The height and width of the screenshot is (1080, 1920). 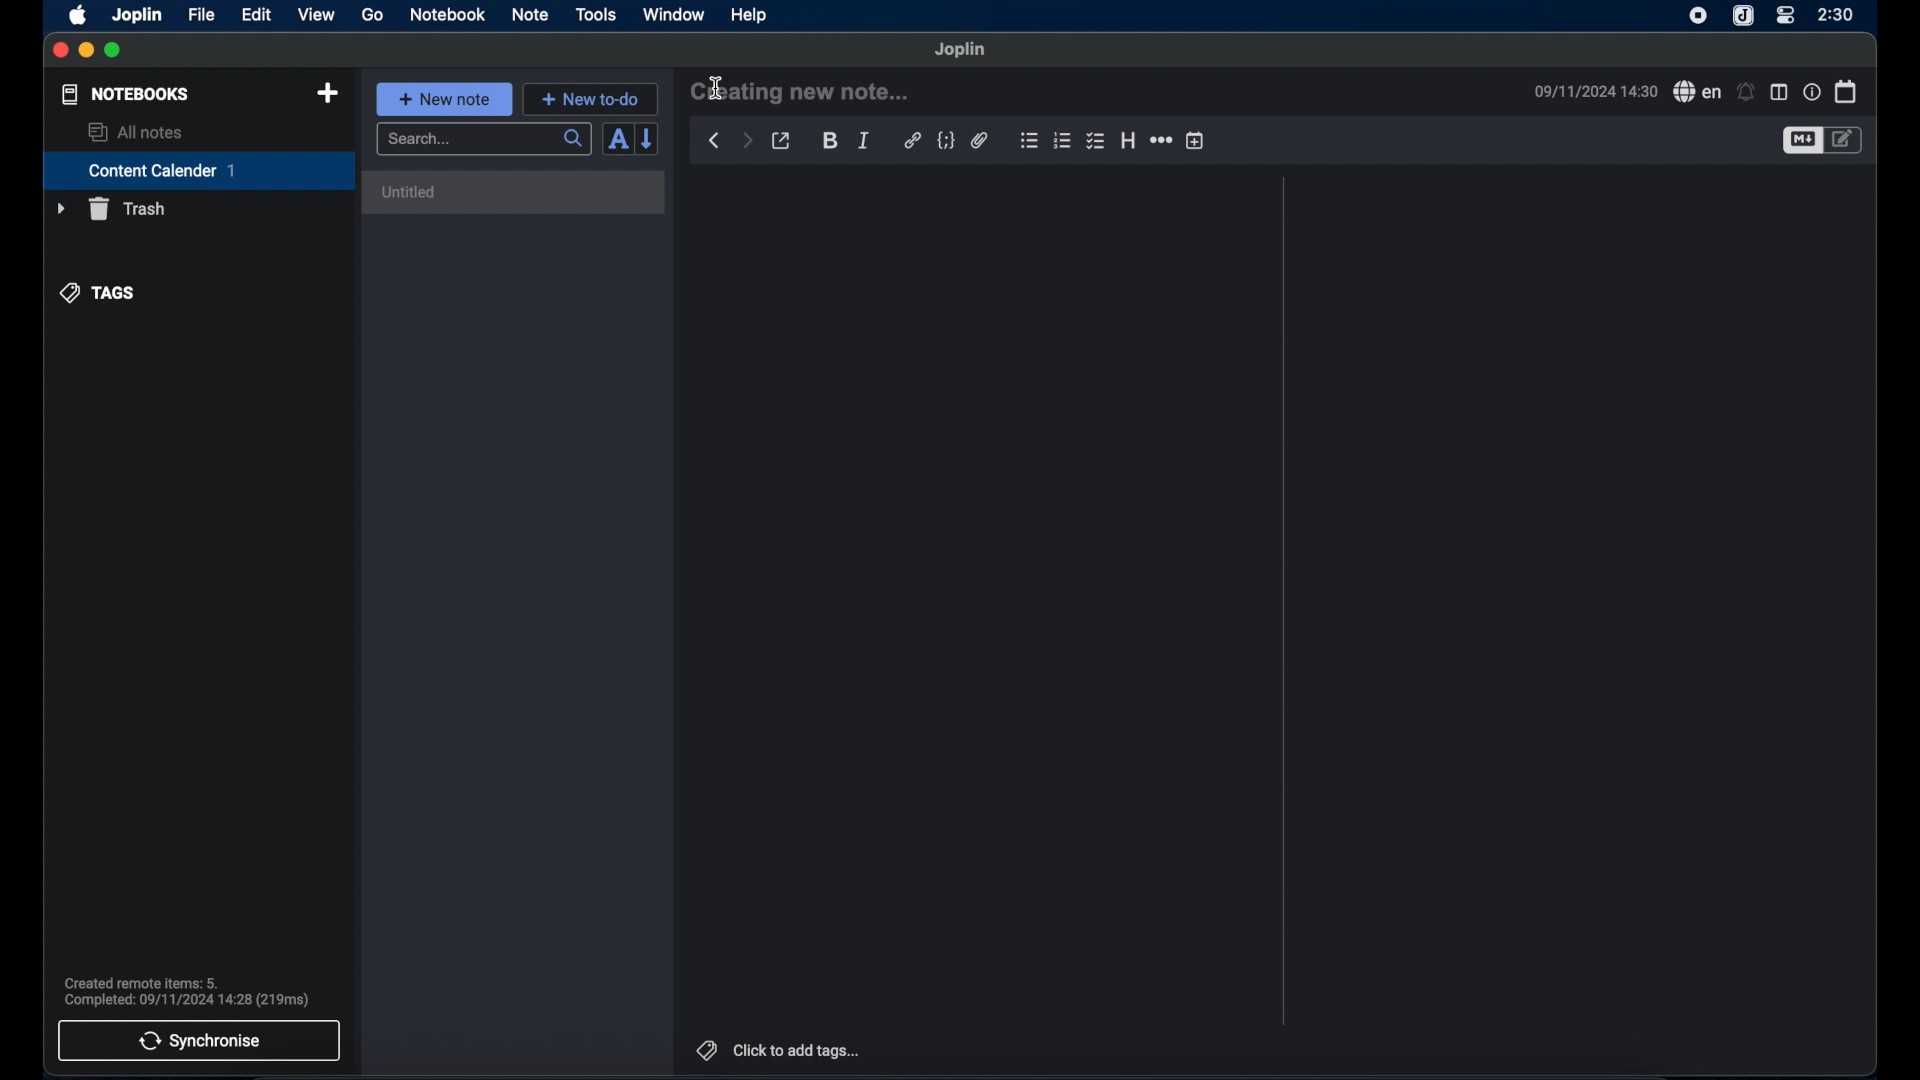 I want to click on 09/11/2024(date and time), so click(x=1596, y=91).